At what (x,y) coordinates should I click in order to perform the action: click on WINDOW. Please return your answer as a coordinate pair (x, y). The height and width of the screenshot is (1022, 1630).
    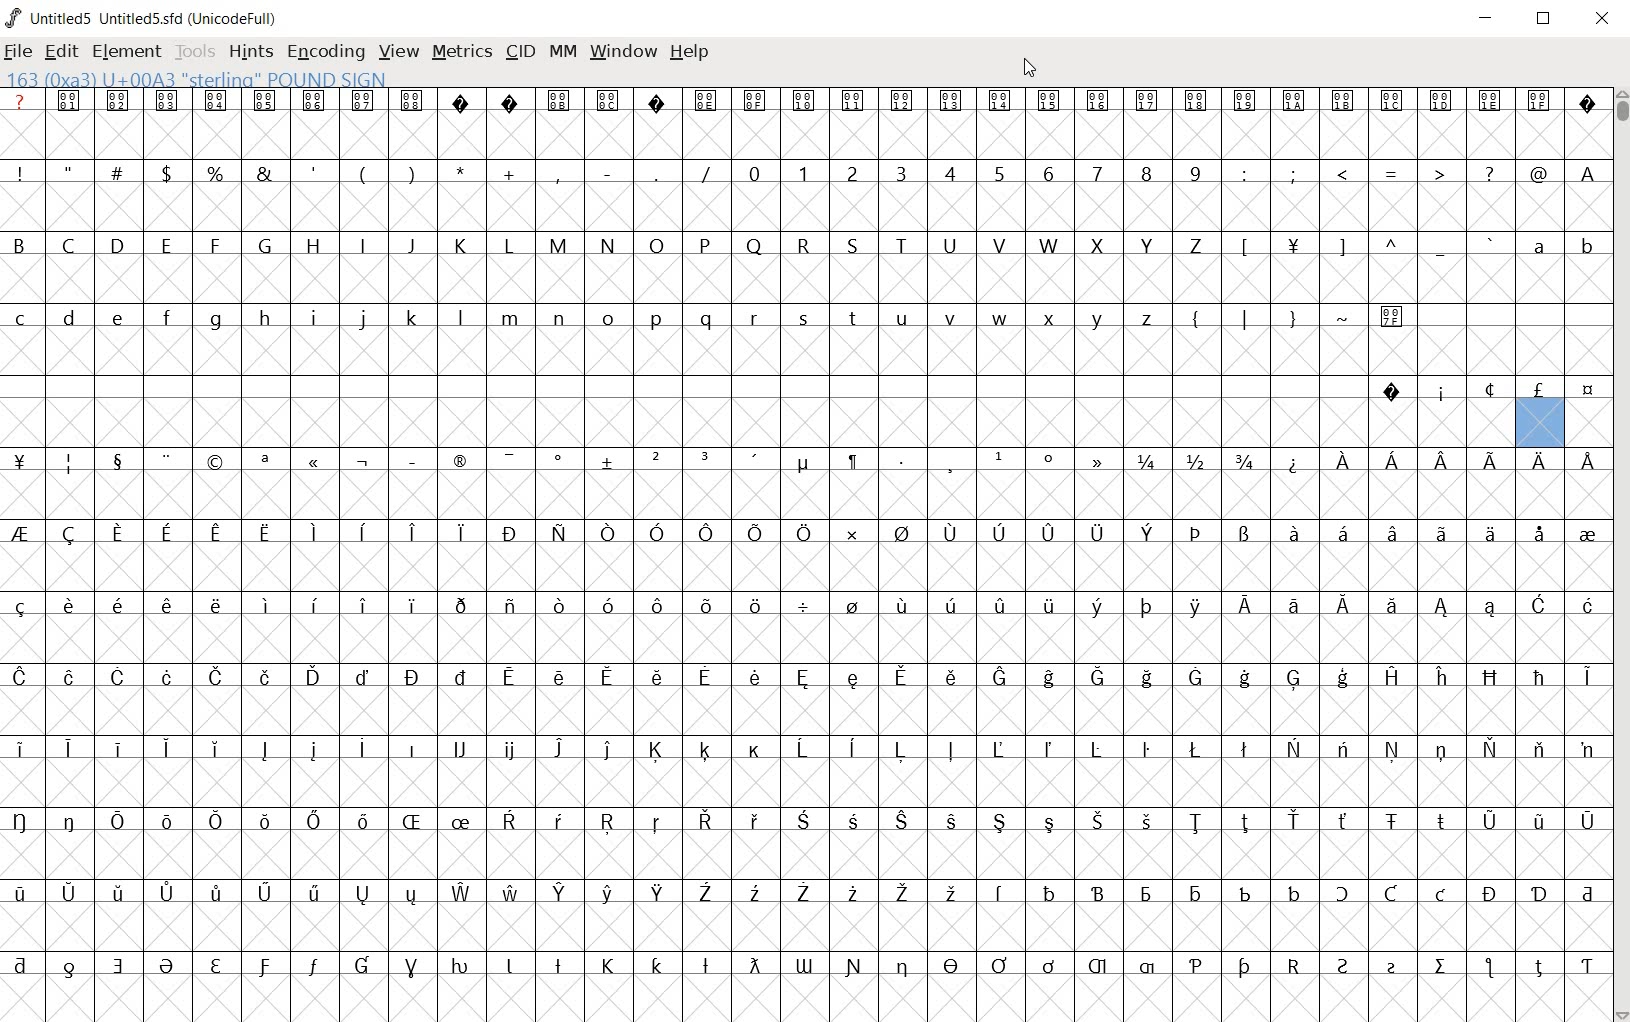
    Looking at the image, I should click on (623, 54).